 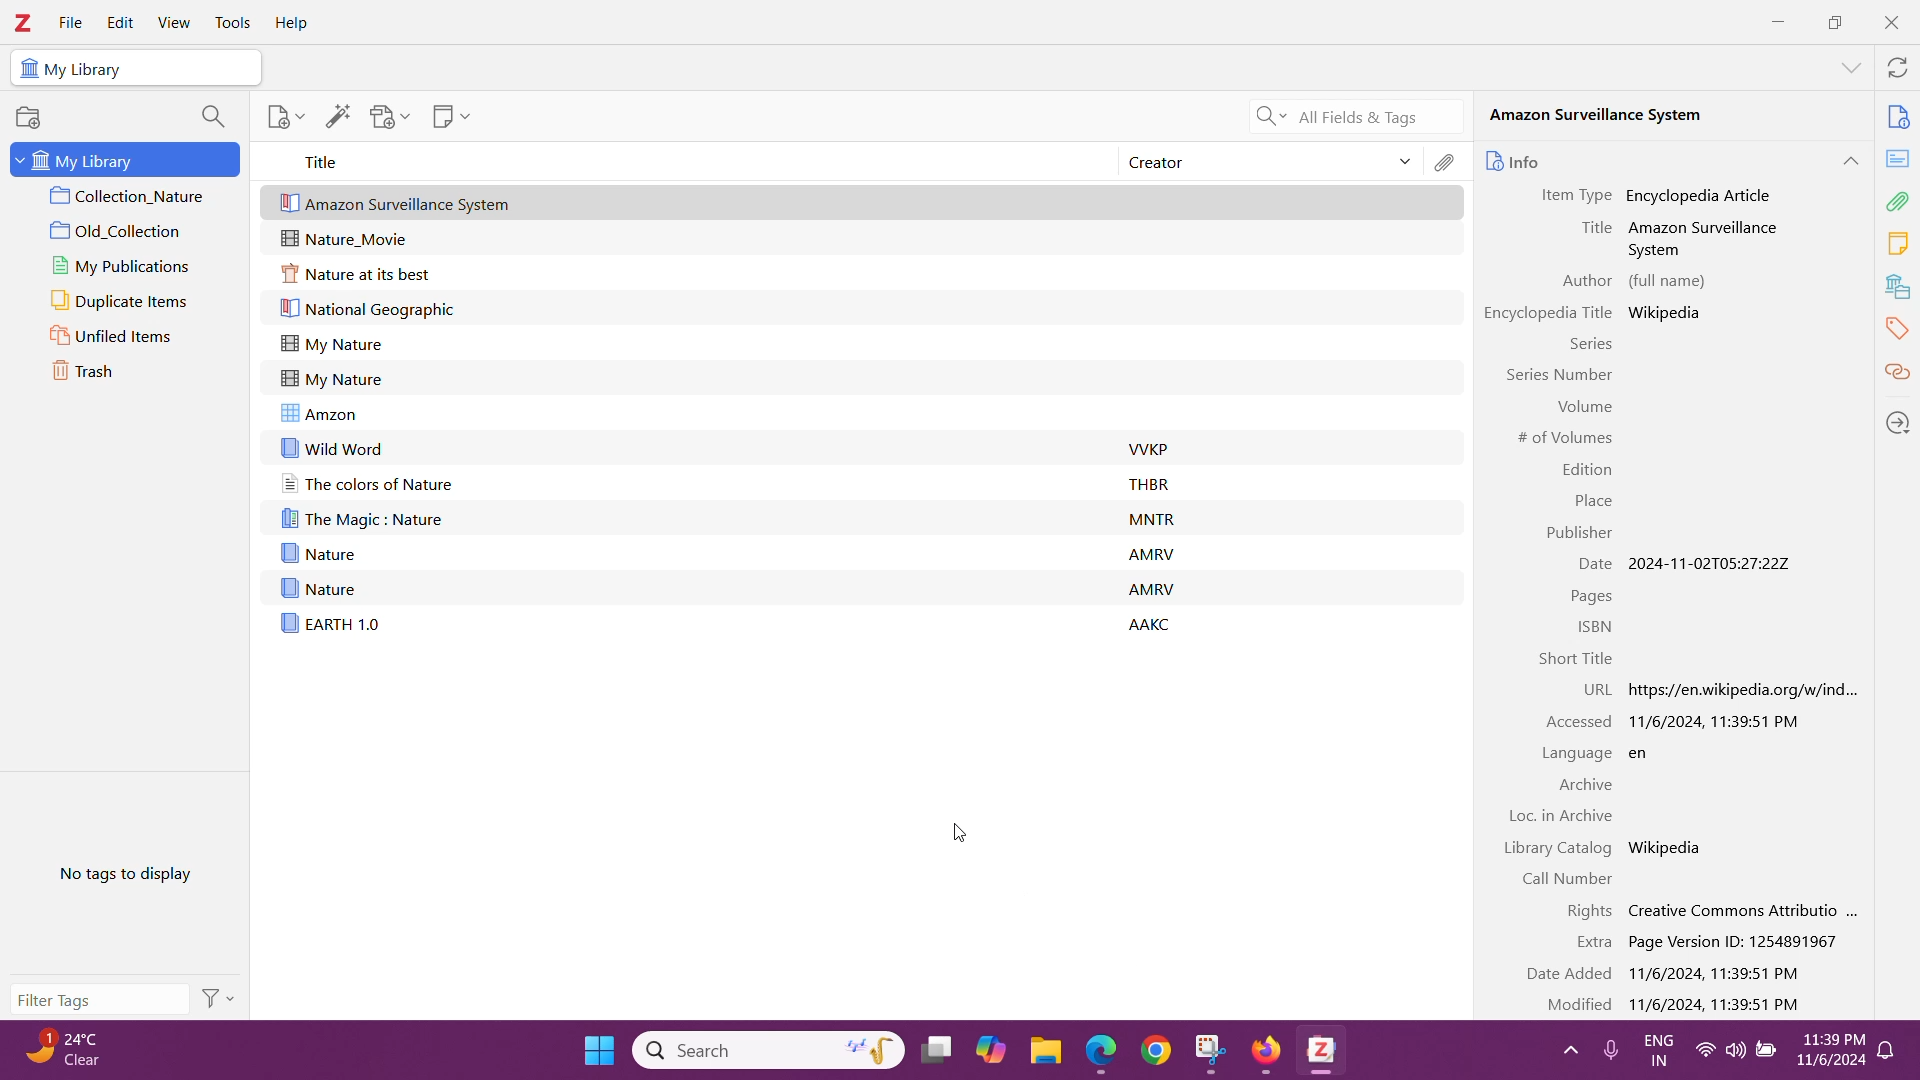 What do you see at coordinates (1563, 196) in the screenshot?
I see `Item Type` at bounding box center [1563, 196].